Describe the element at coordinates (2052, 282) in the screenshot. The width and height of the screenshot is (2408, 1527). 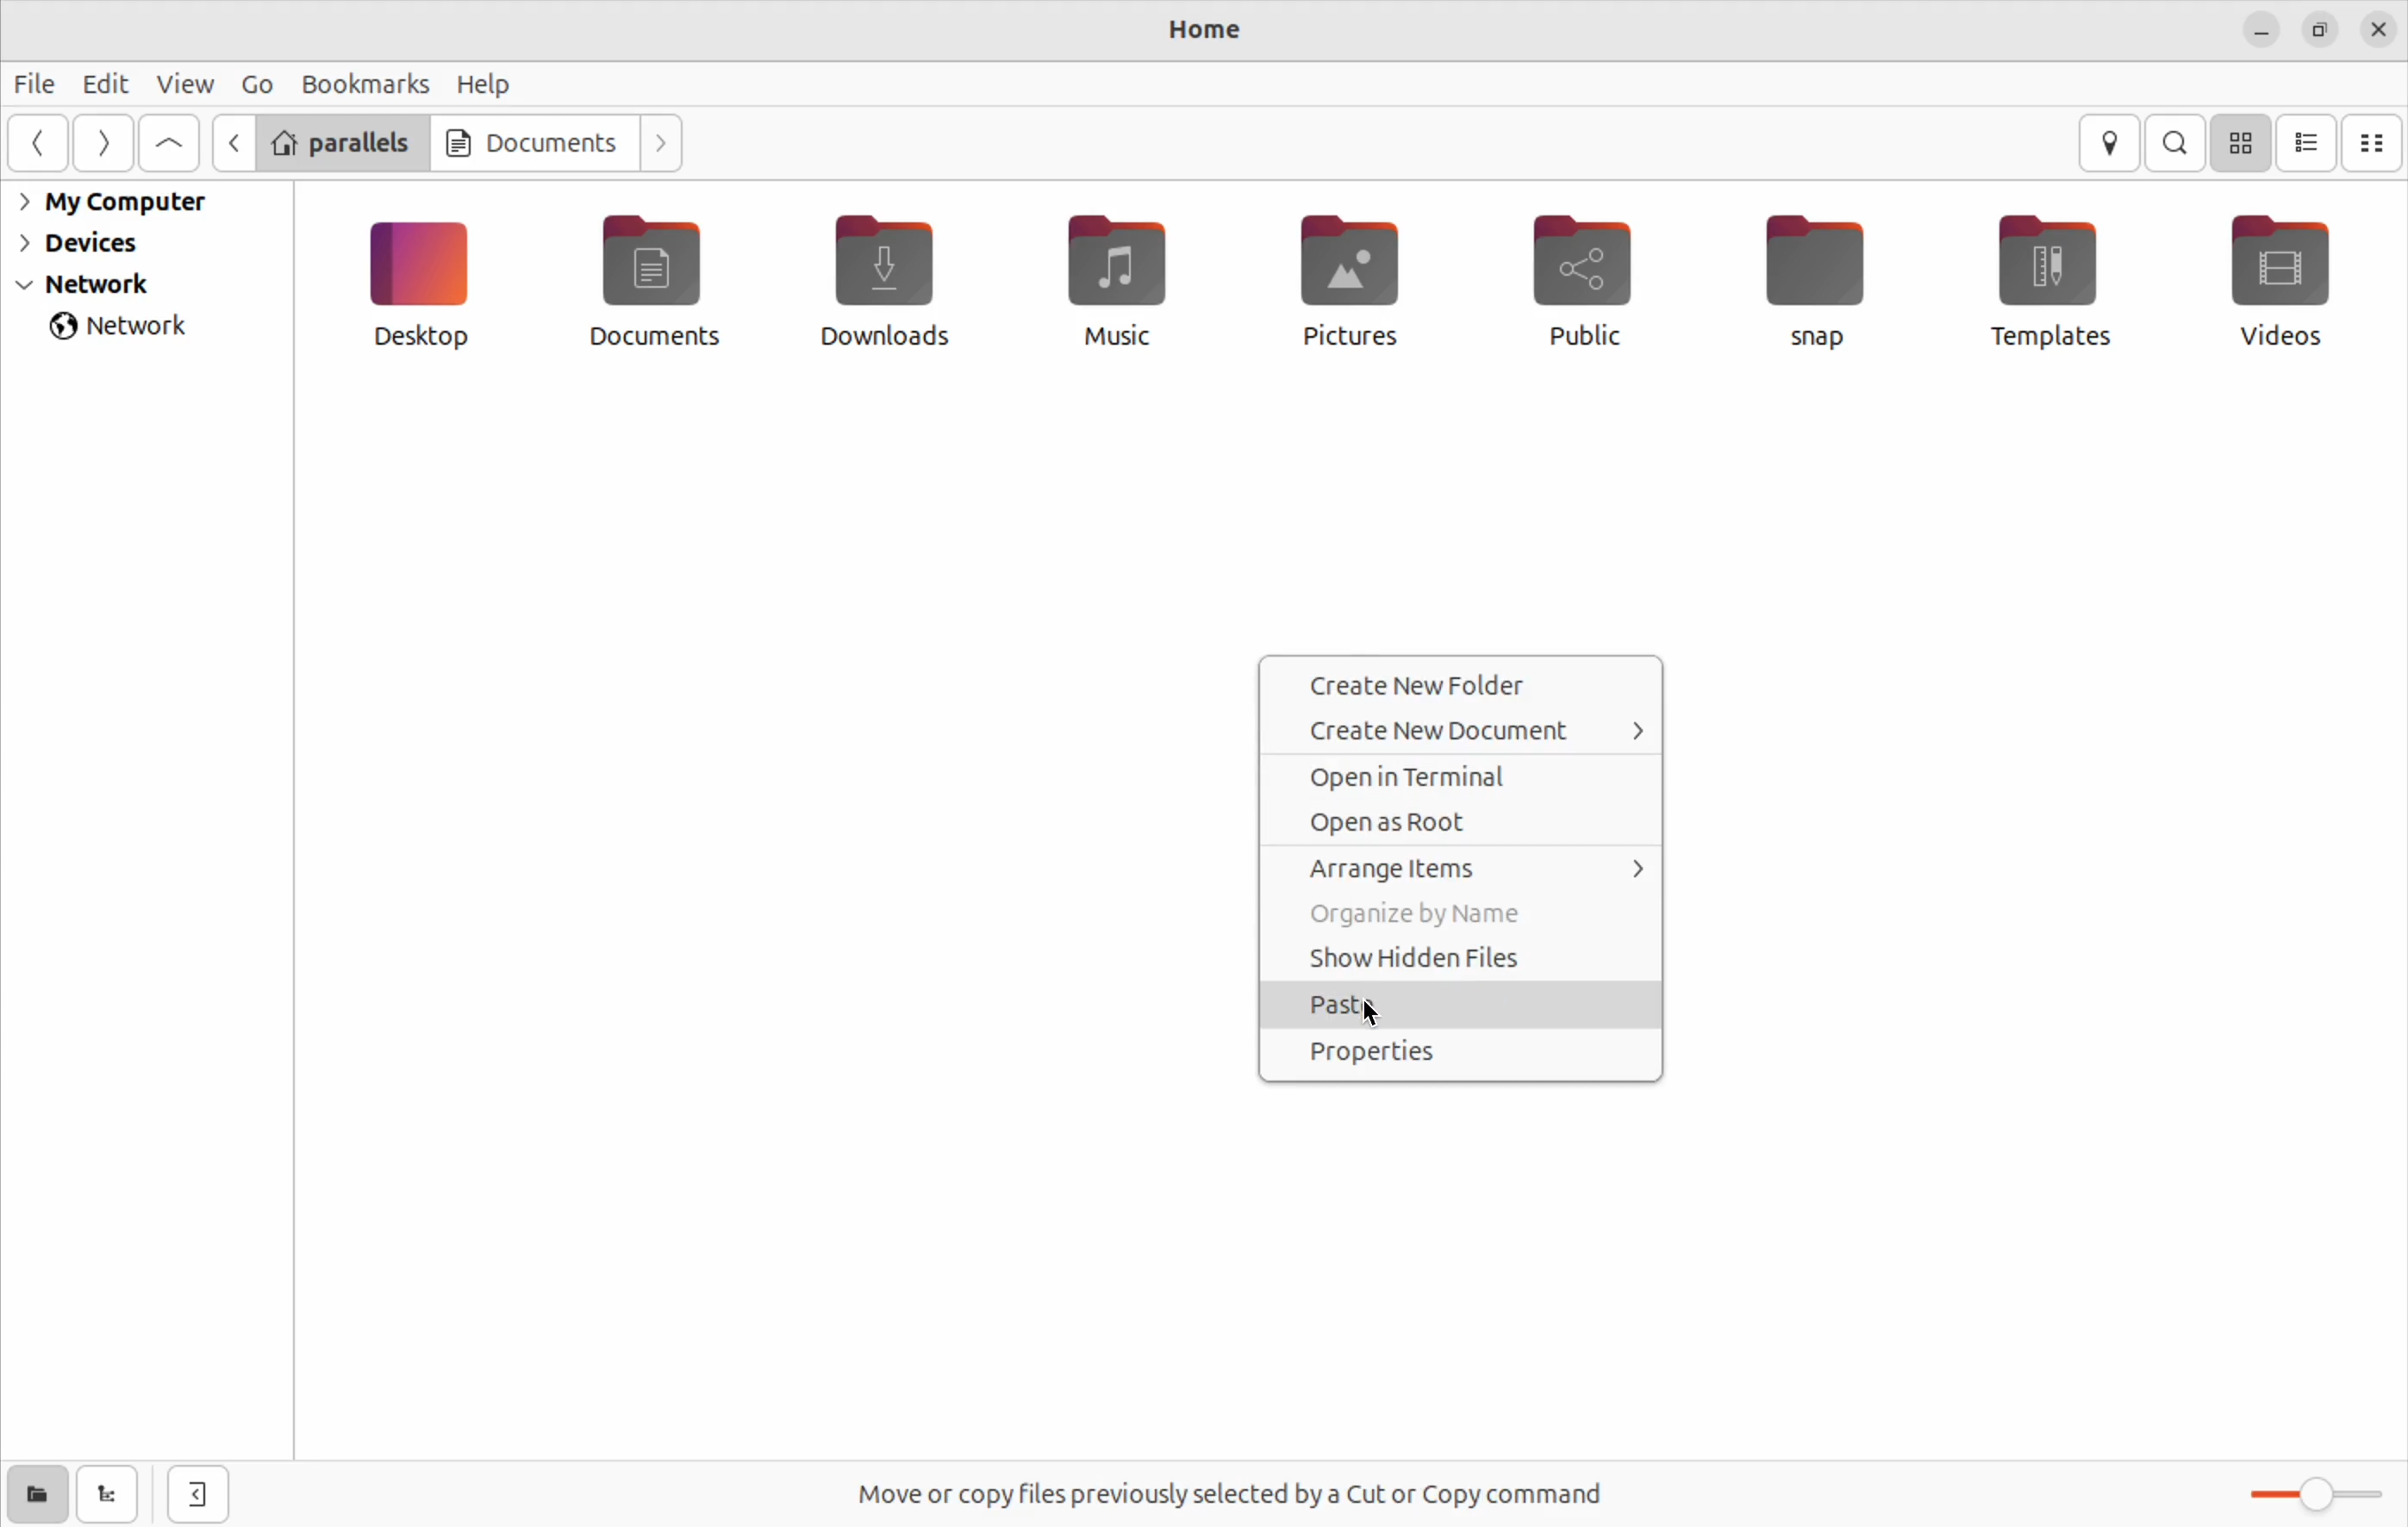
I see `Templates` at that location.